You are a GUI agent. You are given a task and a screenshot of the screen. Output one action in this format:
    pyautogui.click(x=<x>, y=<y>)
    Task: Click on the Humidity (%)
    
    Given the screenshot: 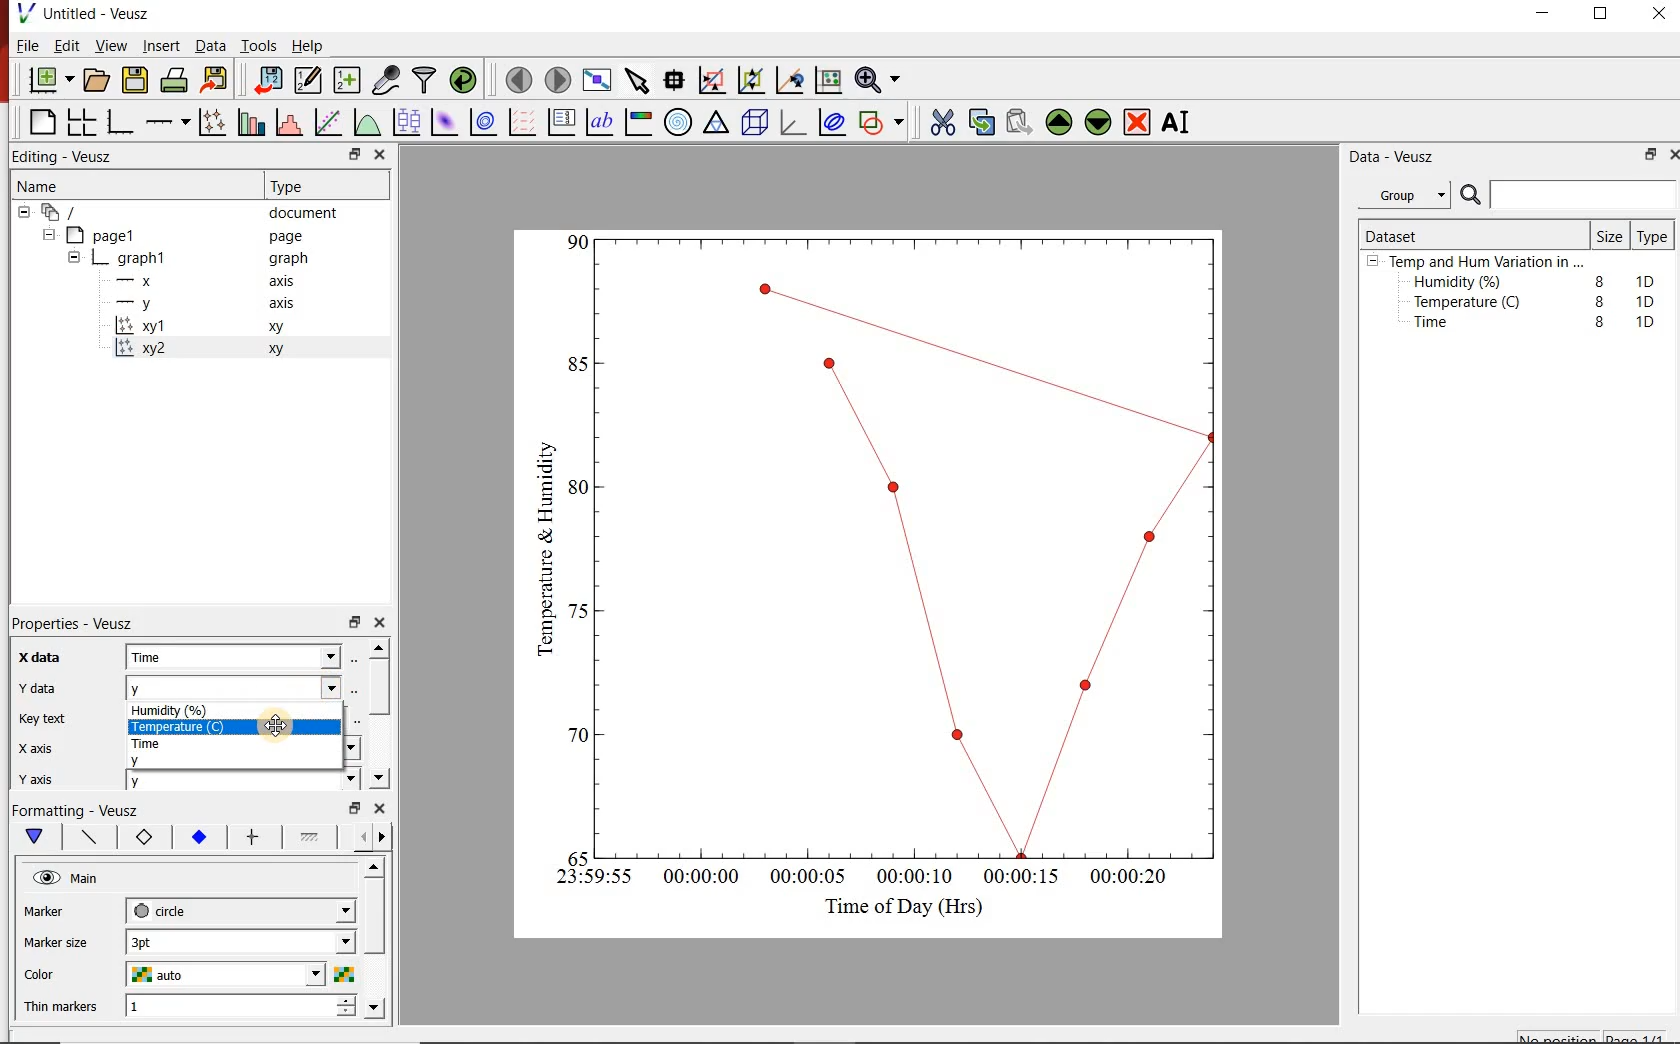 What is the action you would take?
    pyautogui.click(x=189, y=709)
    